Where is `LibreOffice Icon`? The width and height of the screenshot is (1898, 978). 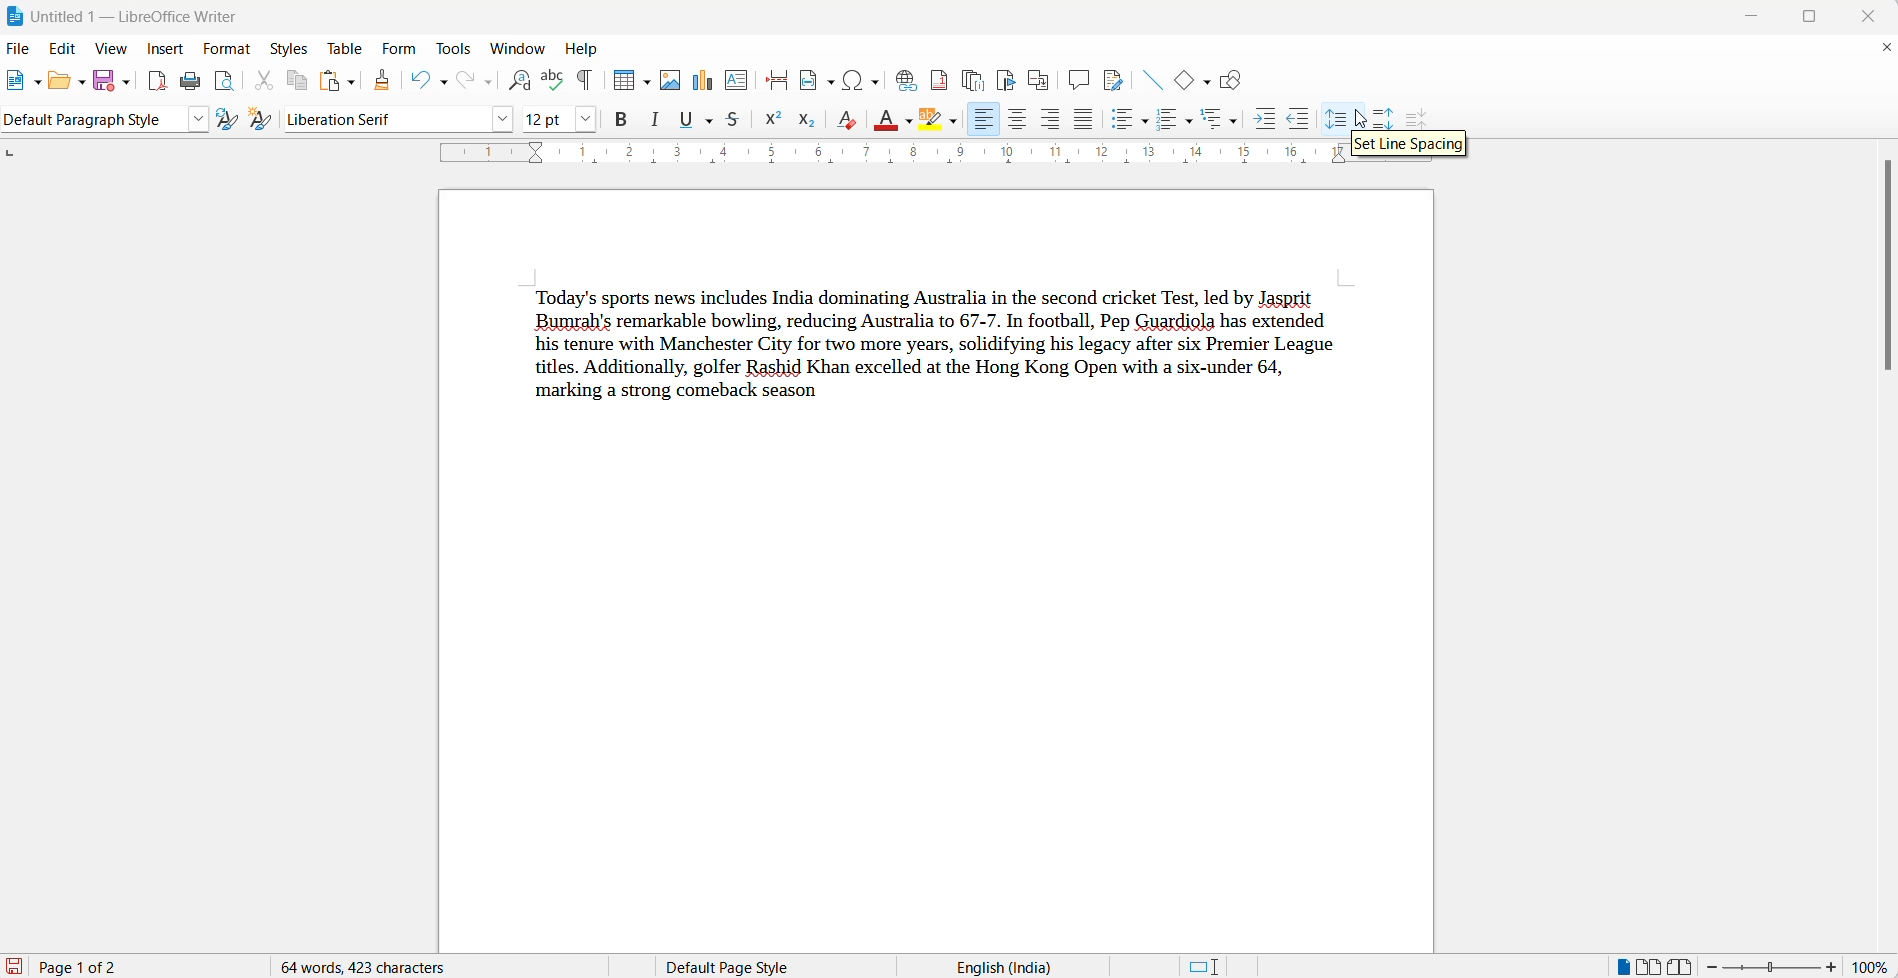 LibreOffice Icon is located at coordinates (12, 14).